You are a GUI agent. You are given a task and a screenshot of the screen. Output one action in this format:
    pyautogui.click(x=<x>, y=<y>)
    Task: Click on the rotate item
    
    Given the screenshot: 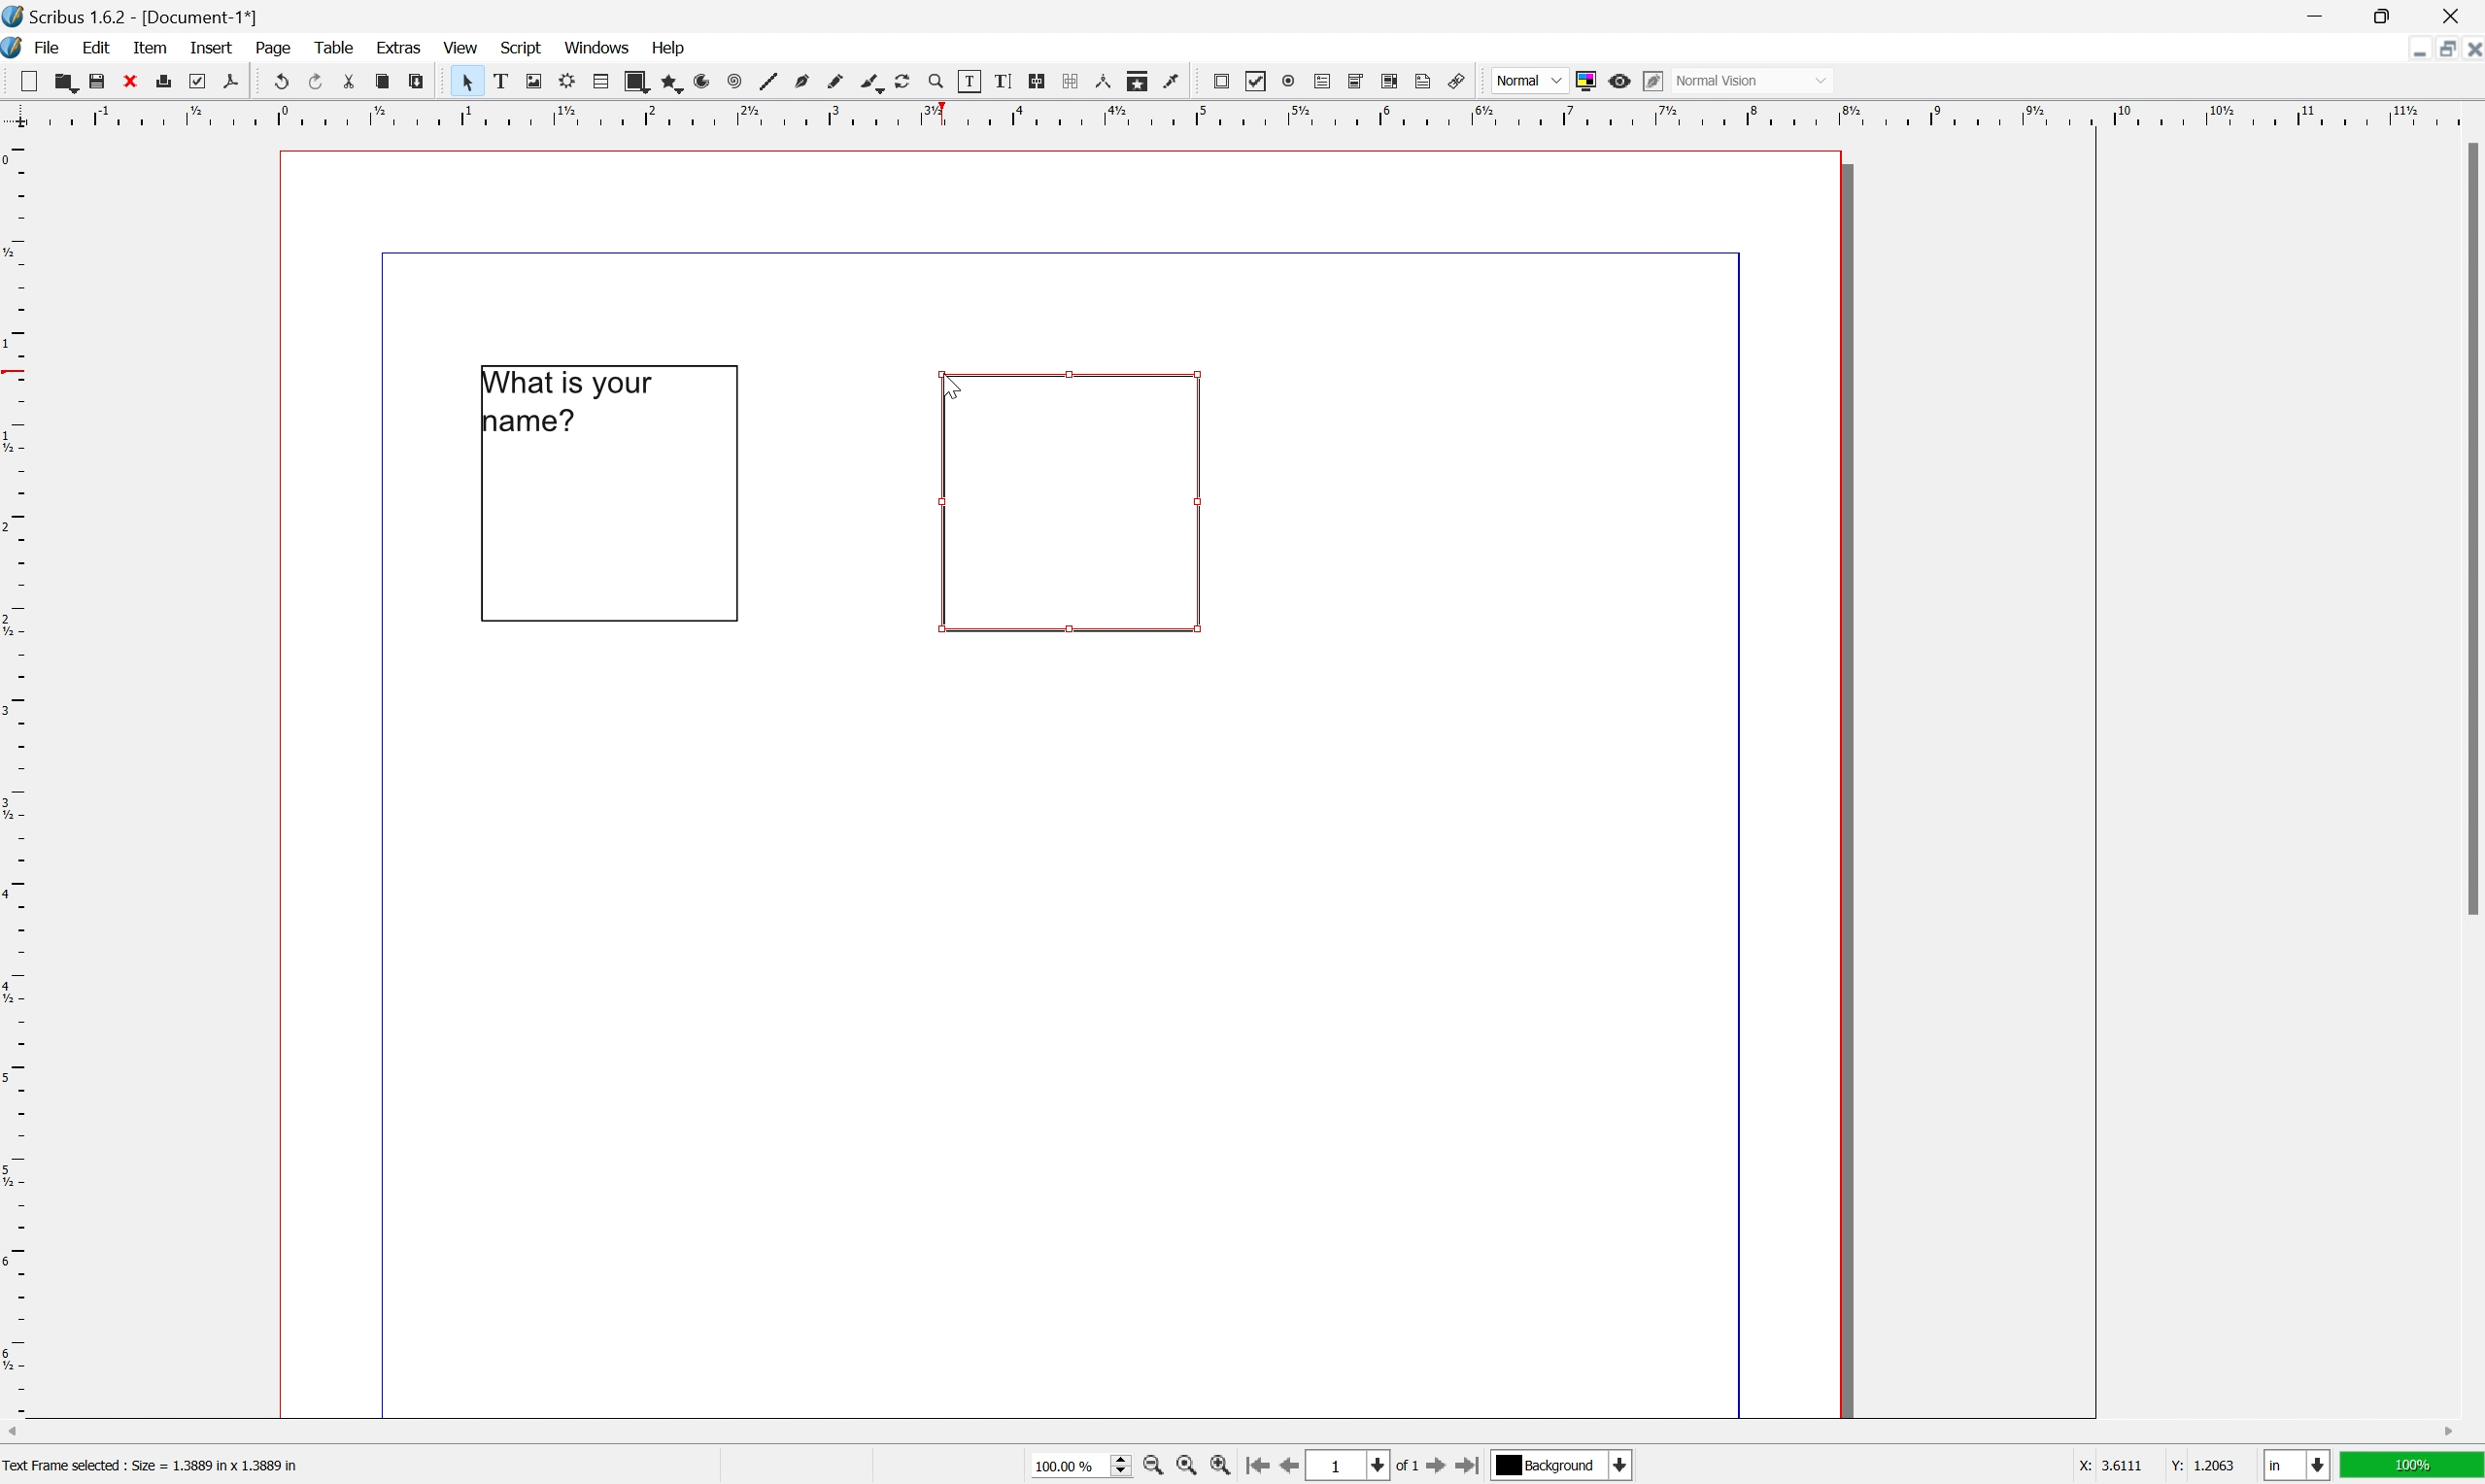 What is the action you would take?
    pyautogui.click(x=903, y=82)
    